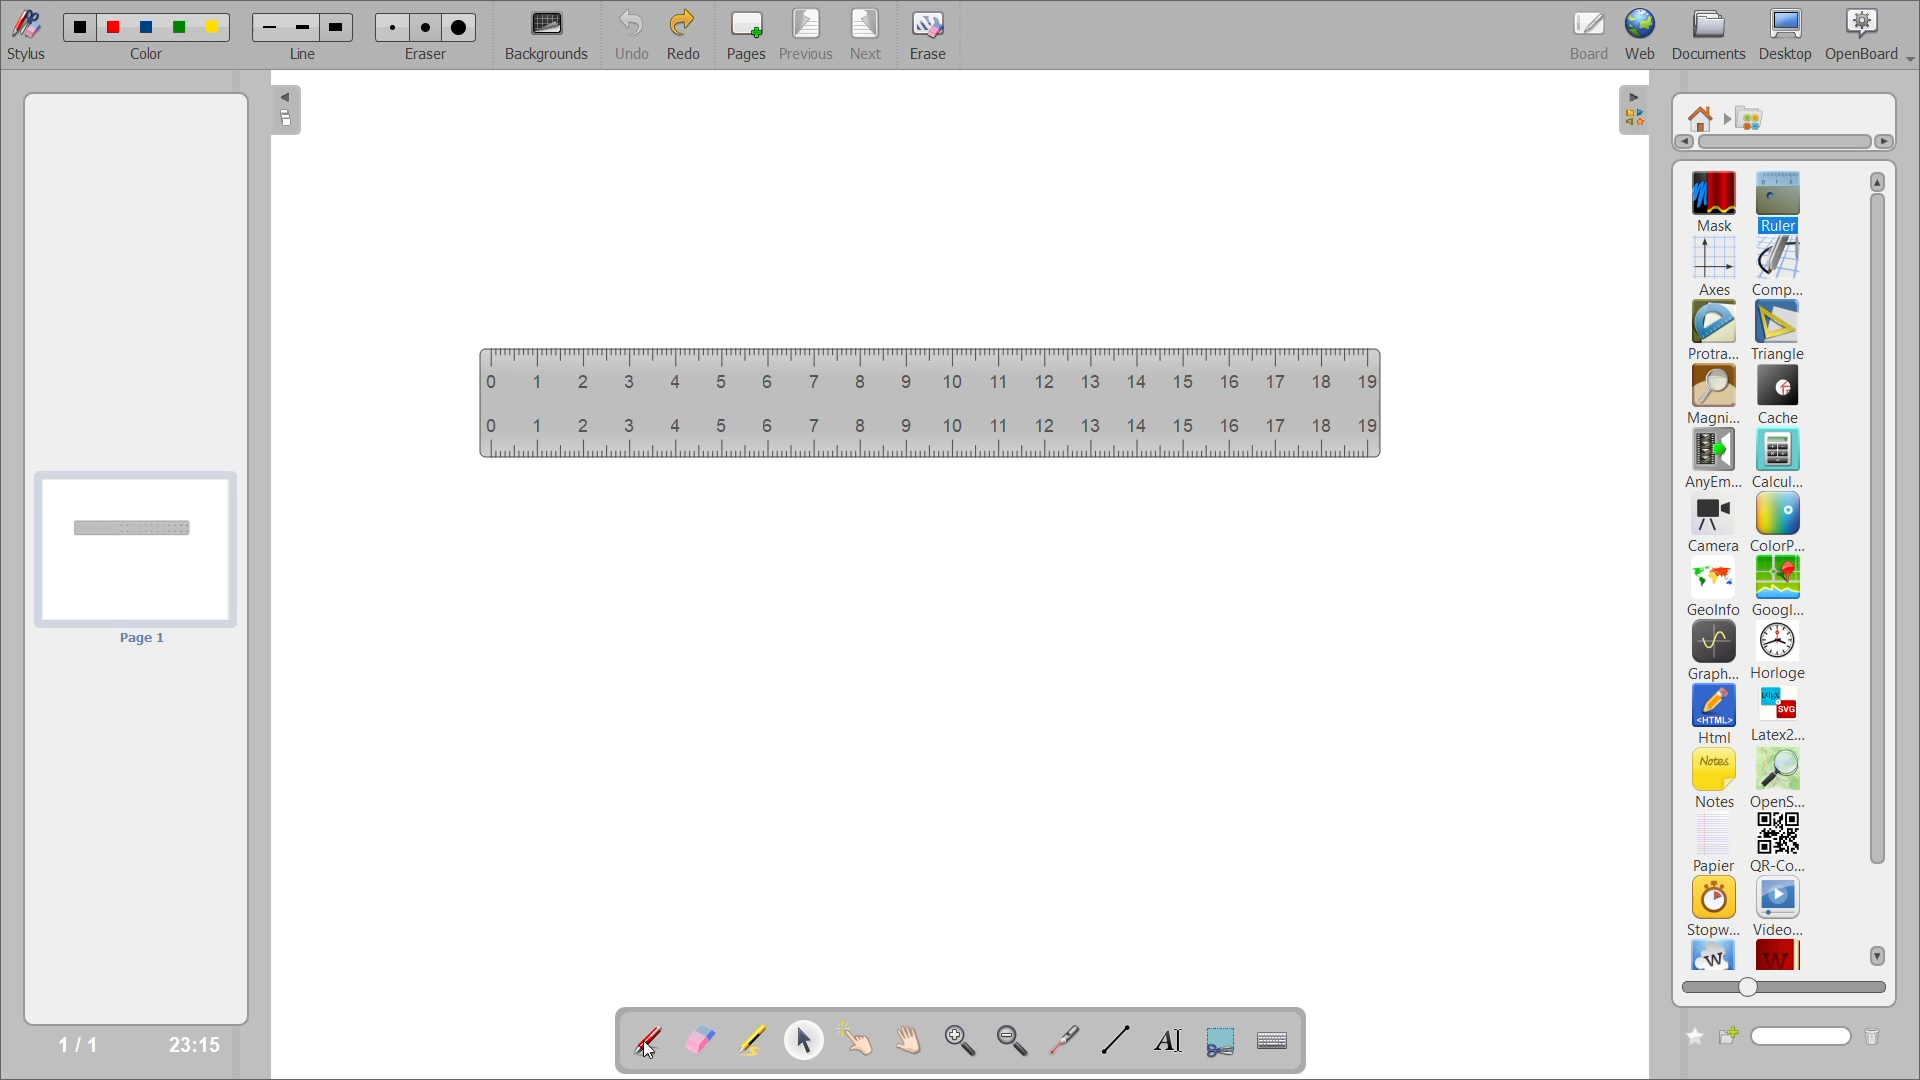 The image size is (1920, 1080). I want to click on axes, so click(1718, 263).